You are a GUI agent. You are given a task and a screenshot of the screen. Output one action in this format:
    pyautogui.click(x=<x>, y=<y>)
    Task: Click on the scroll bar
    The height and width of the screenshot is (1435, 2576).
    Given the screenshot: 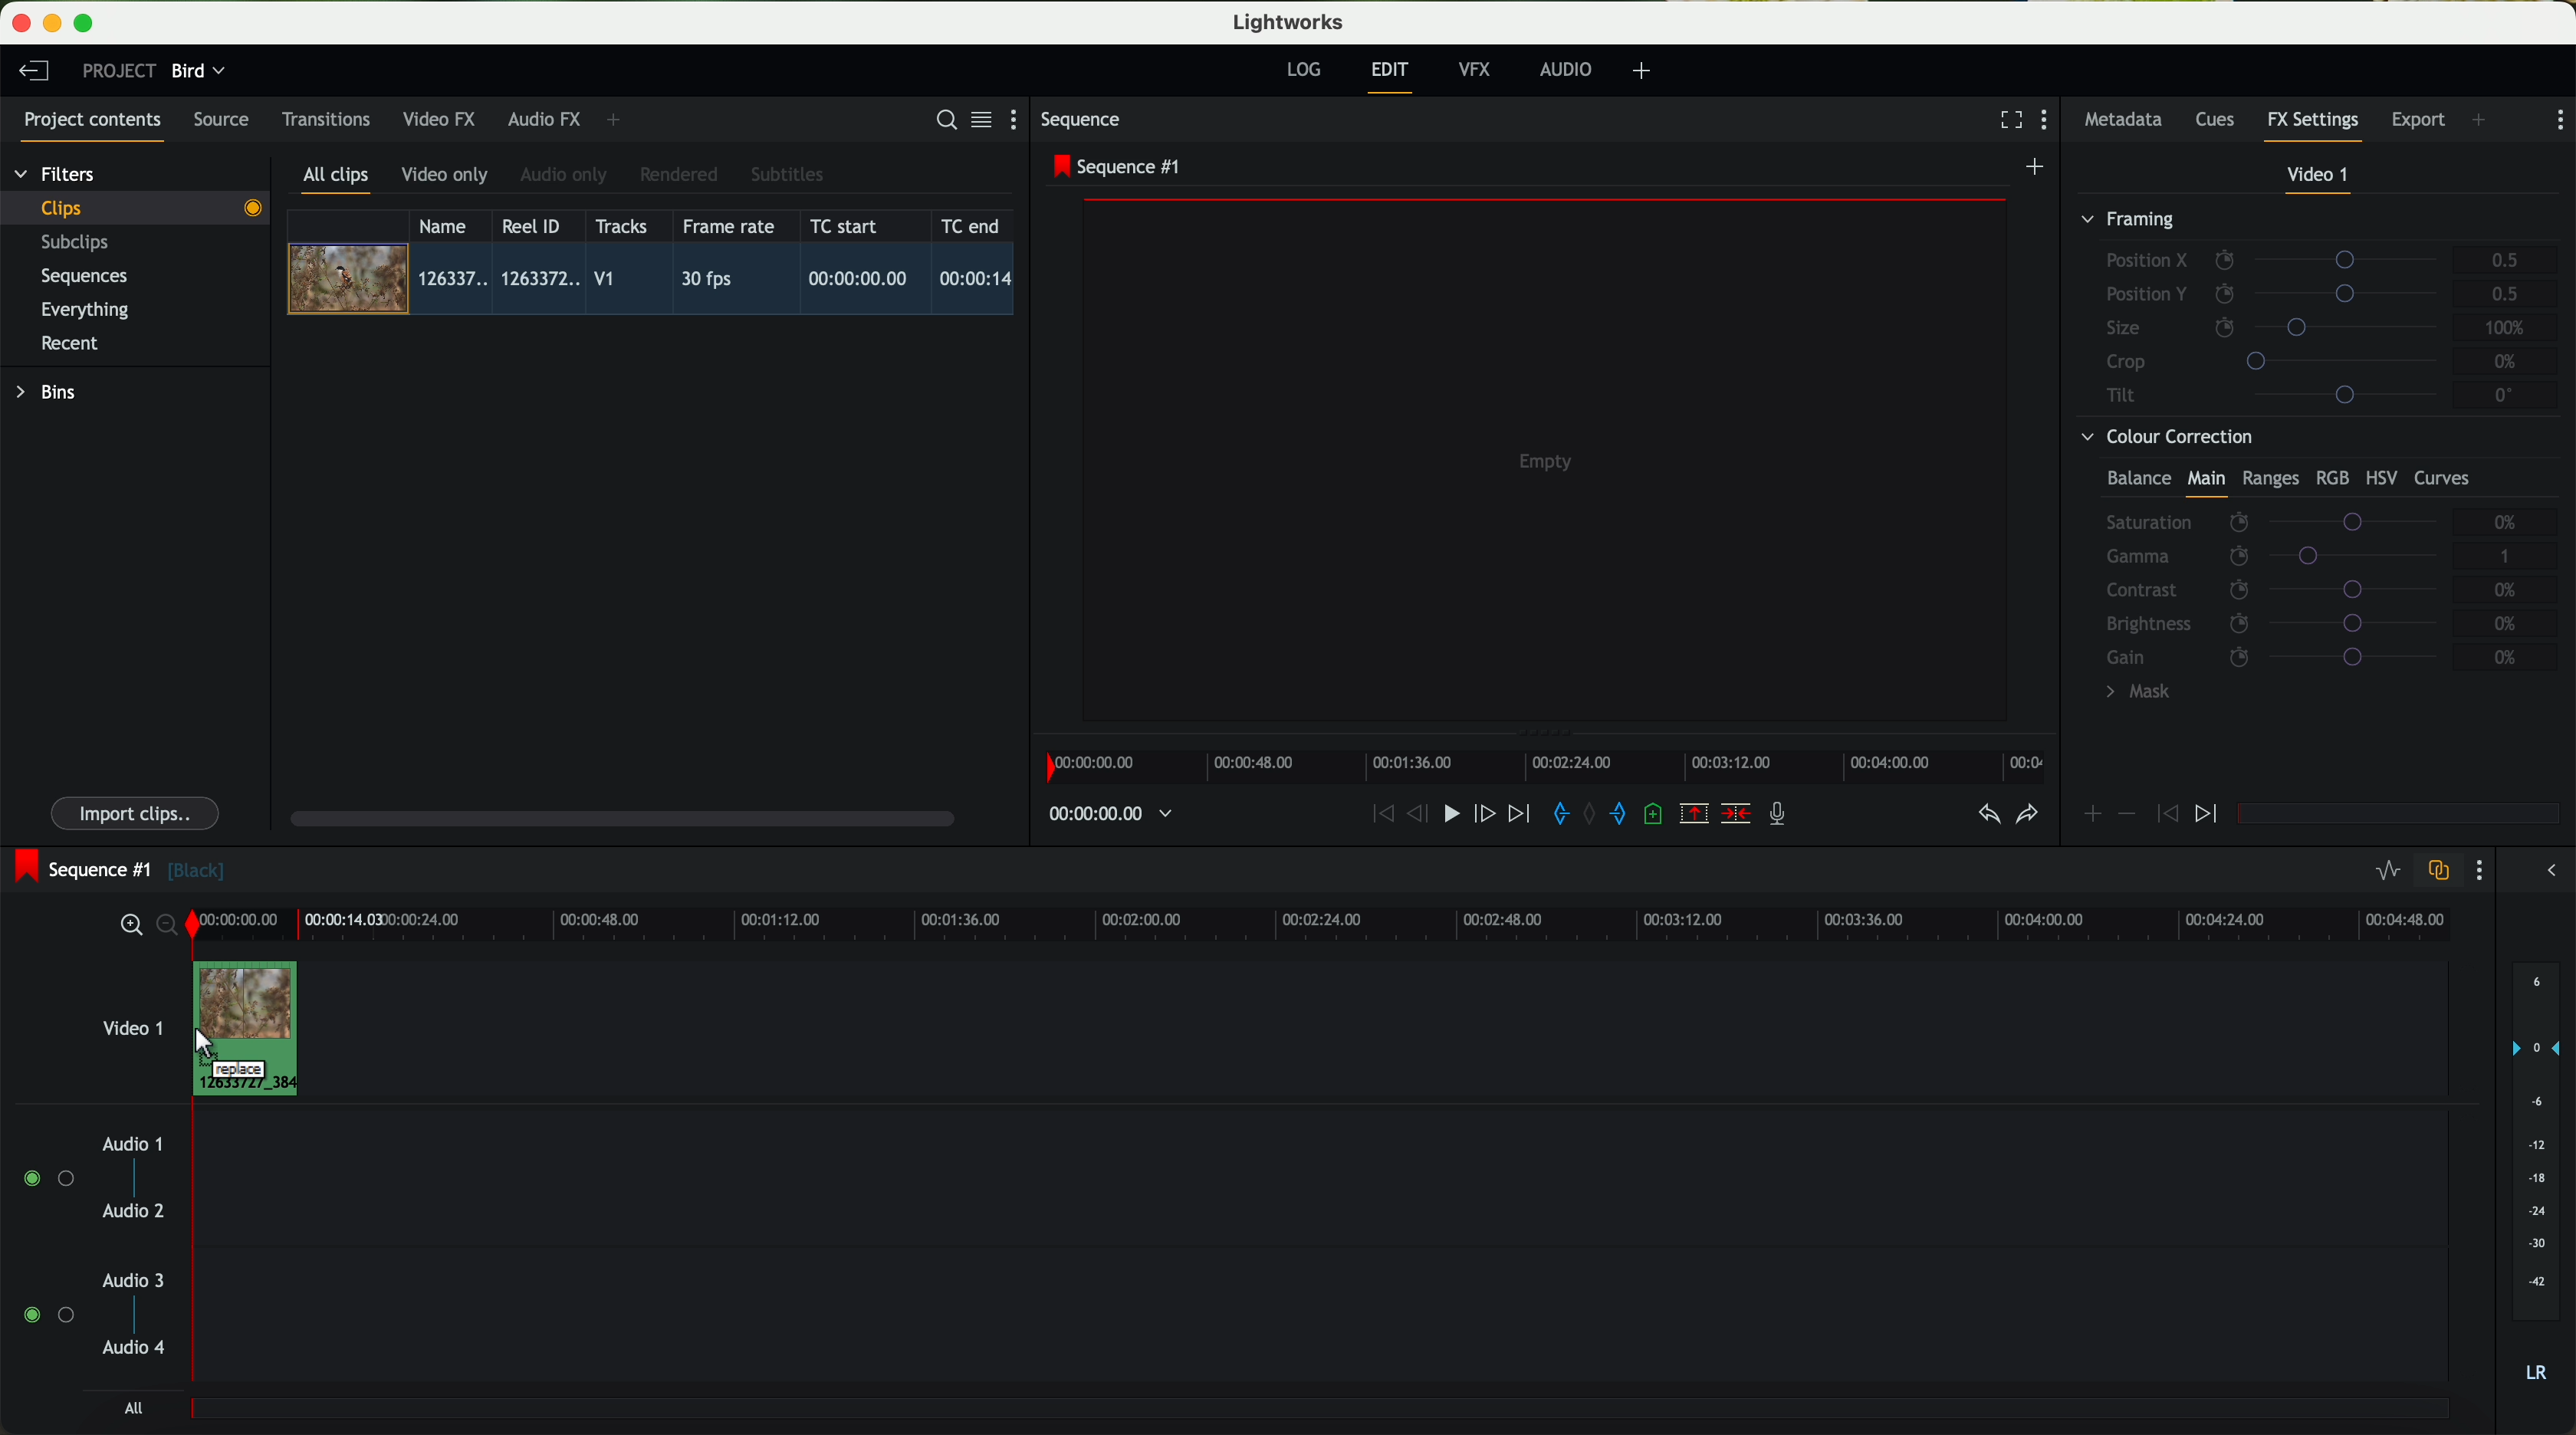 What is the action you would take?
    pyautogui.click(x=620, y=817)
    